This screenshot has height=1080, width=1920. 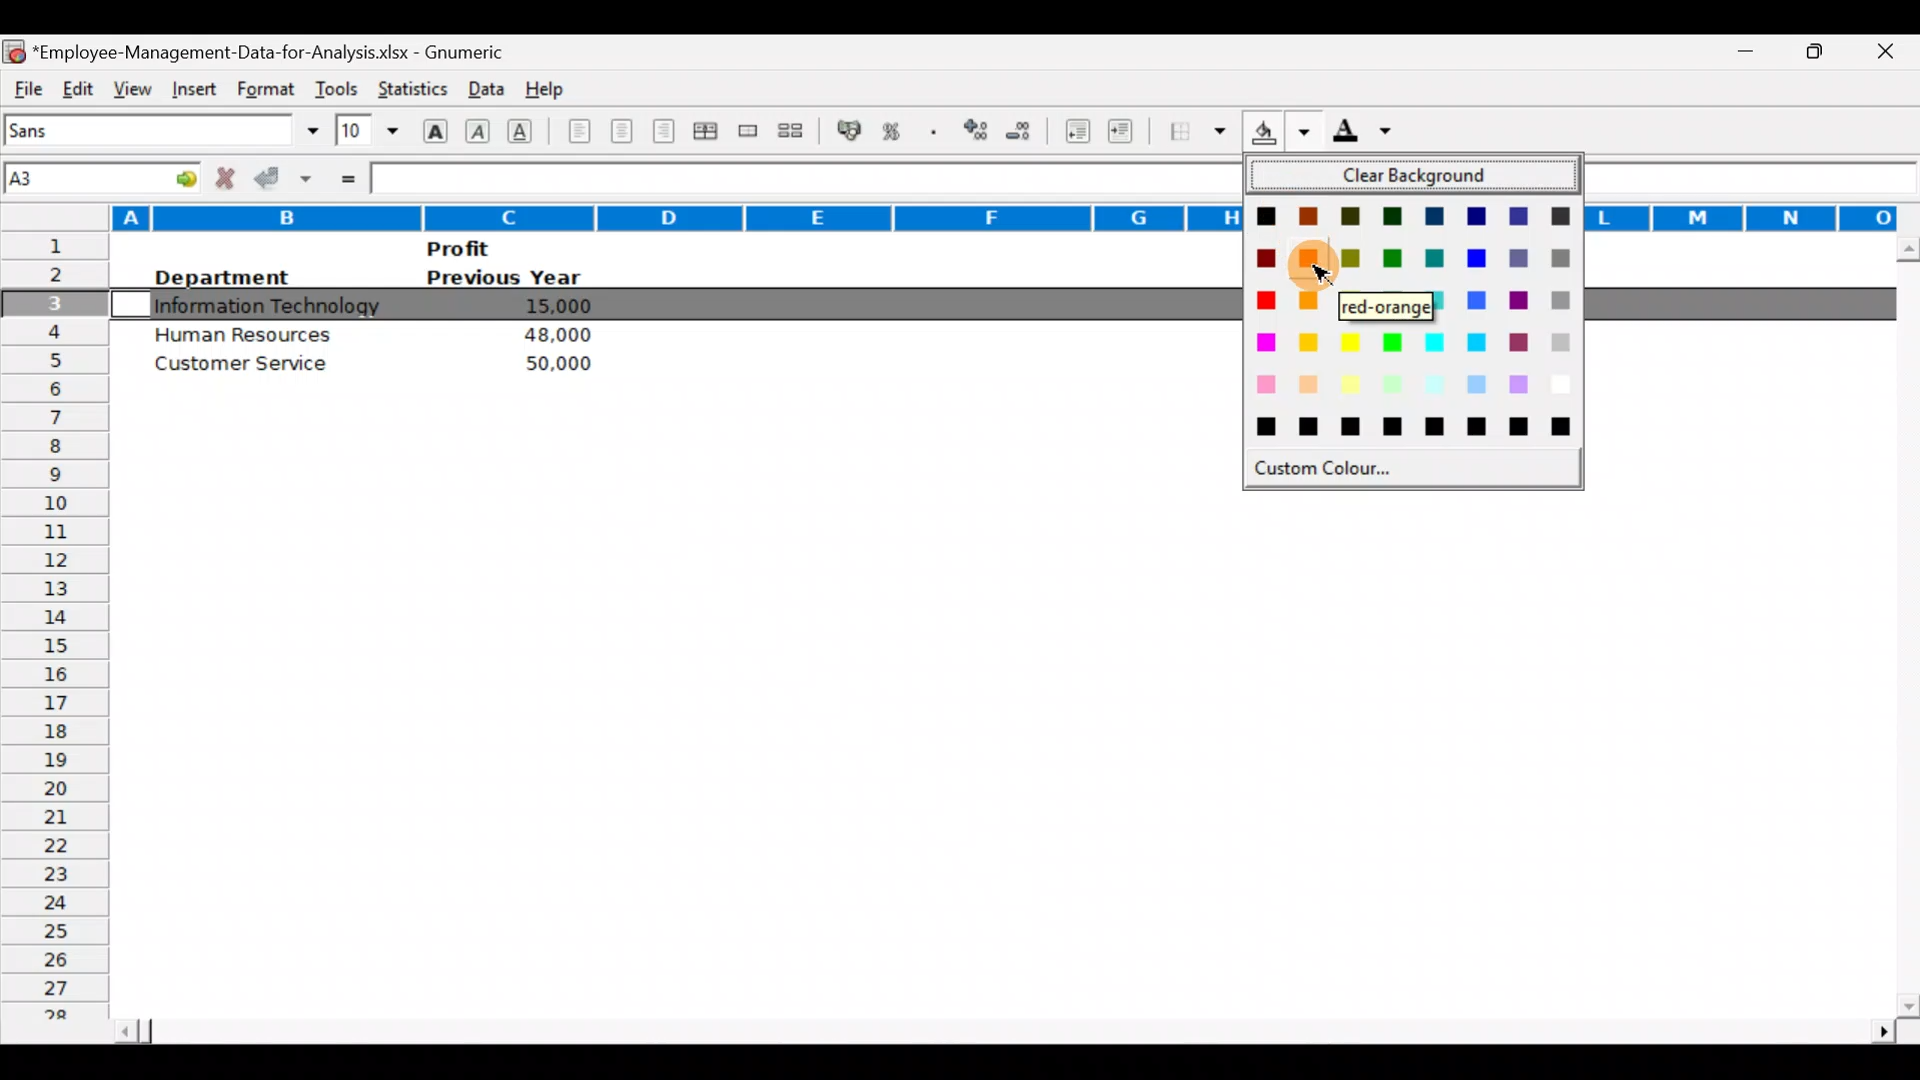 I want to click on Format, so click(x=262, y=89).